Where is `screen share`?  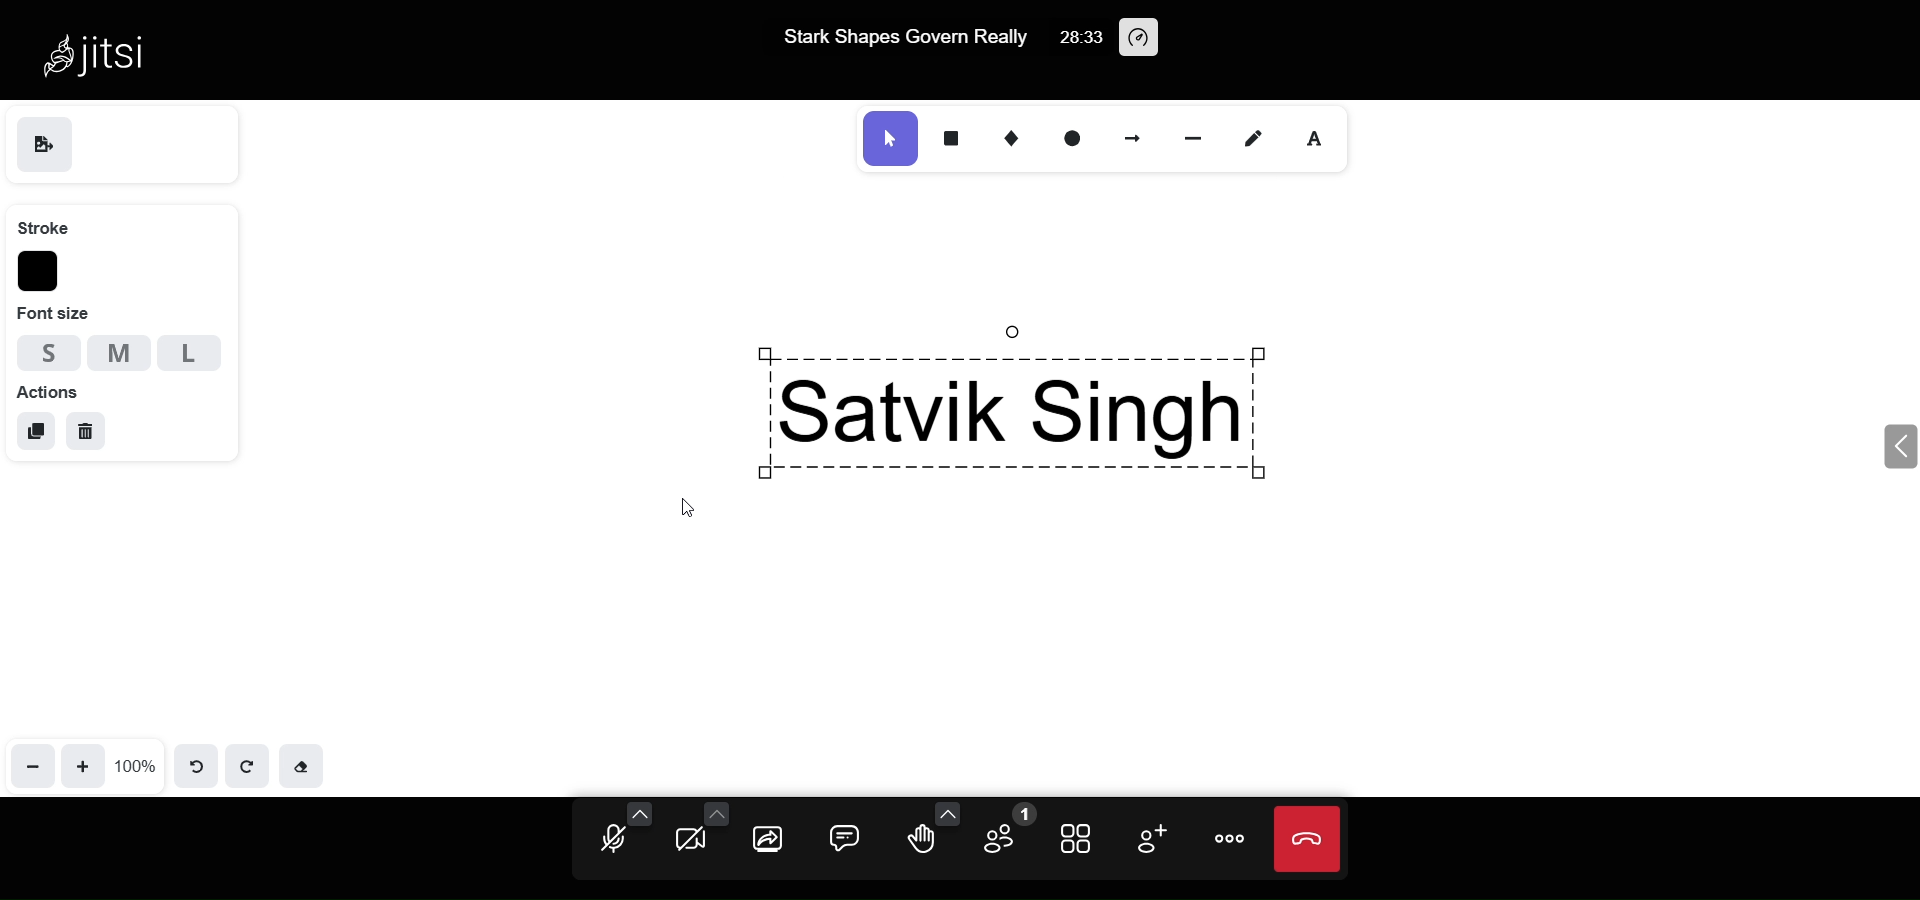
screen share is located at coordinates (770, 841).